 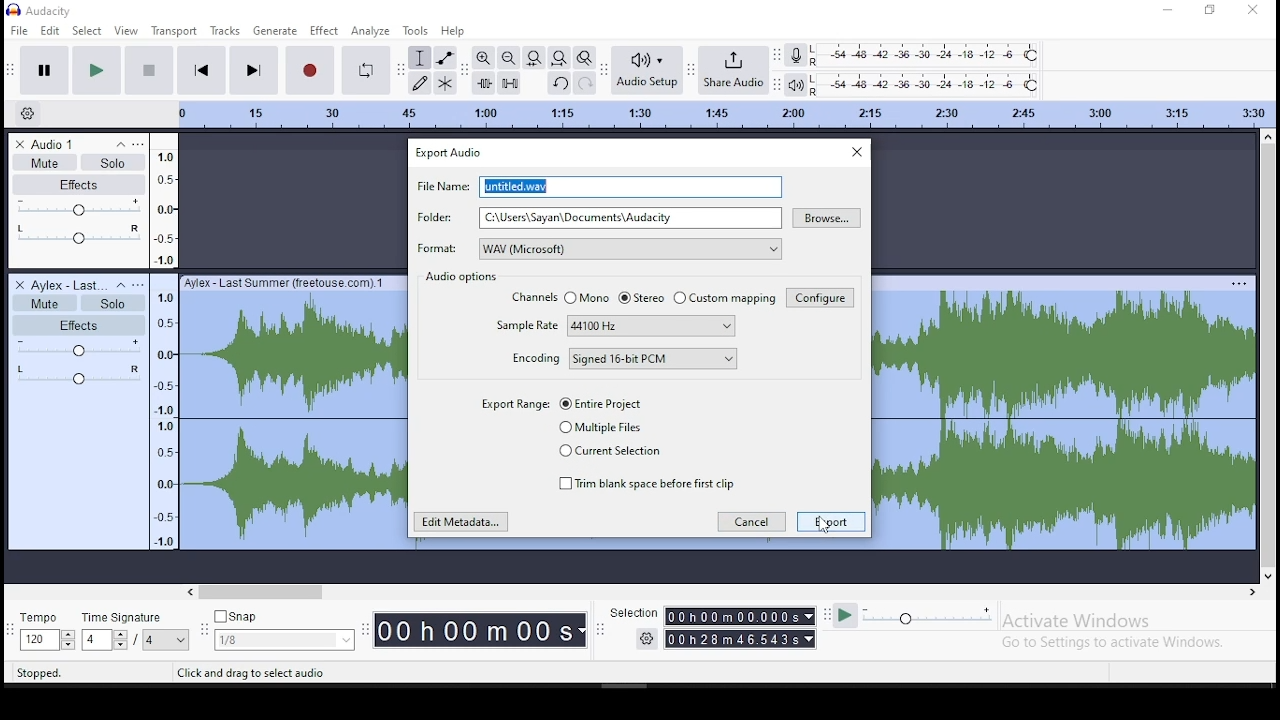 I want to click on volume, so click(x=78, y=348).